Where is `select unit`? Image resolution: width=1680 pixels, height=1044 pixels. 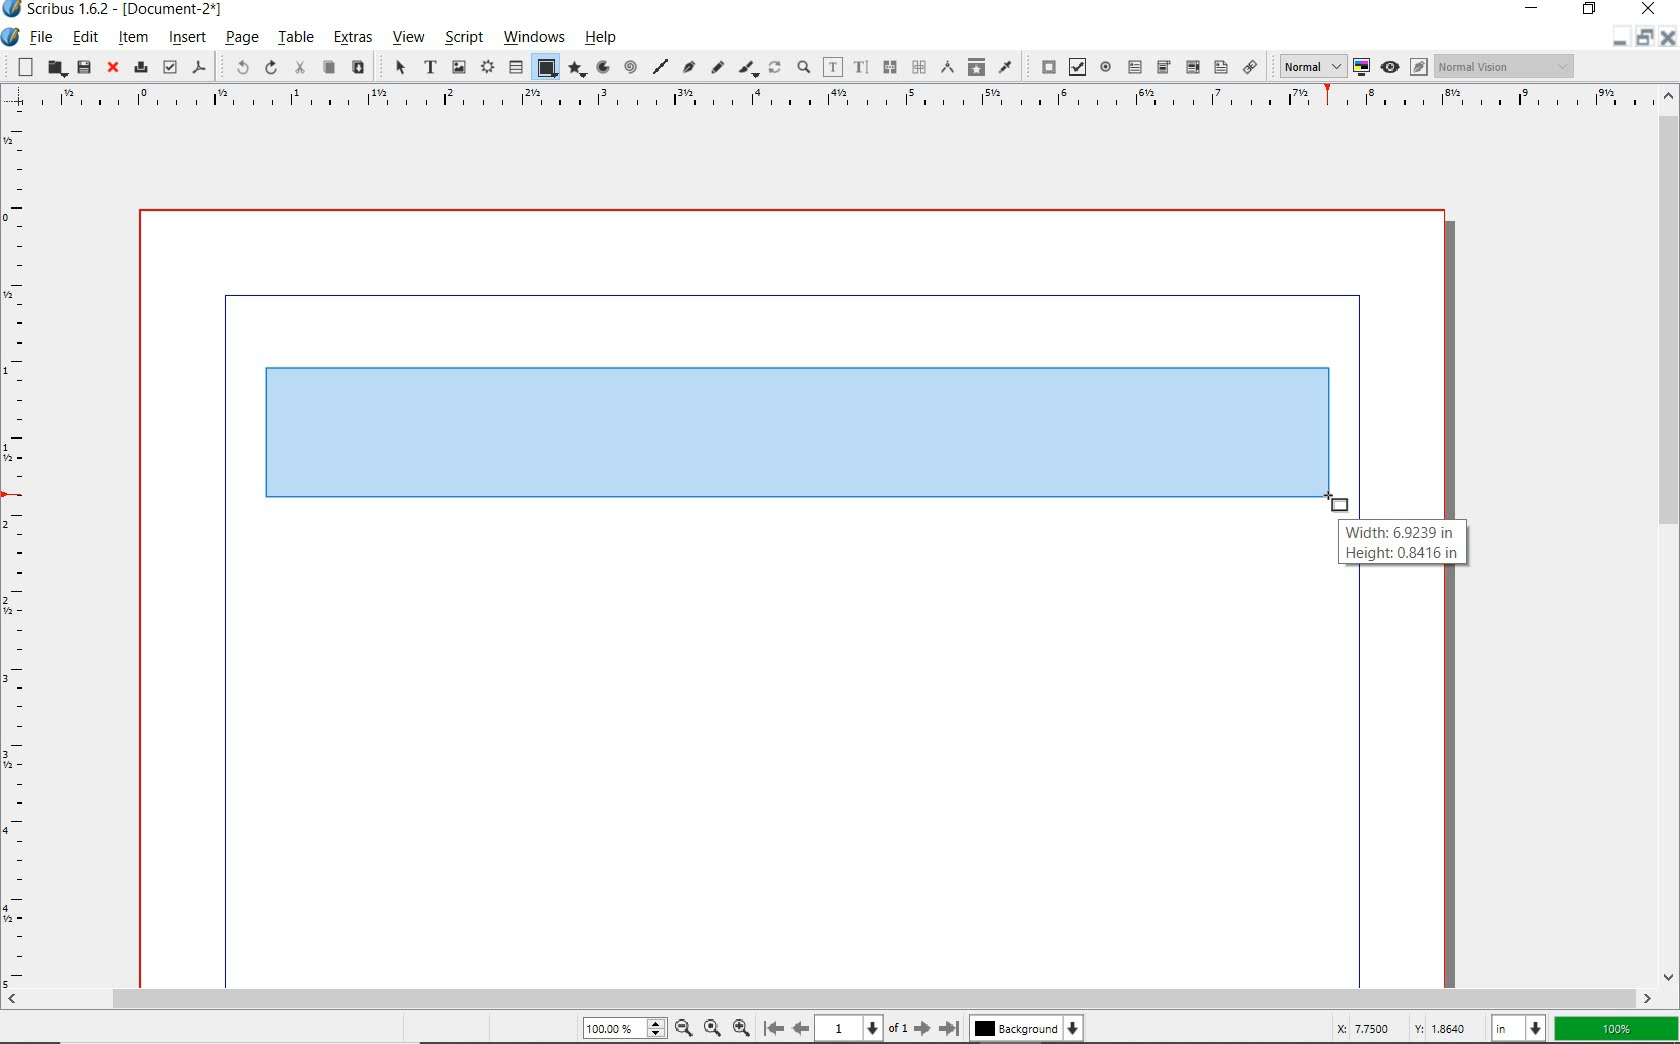
select unit is located at coordinates (1517, 1030).